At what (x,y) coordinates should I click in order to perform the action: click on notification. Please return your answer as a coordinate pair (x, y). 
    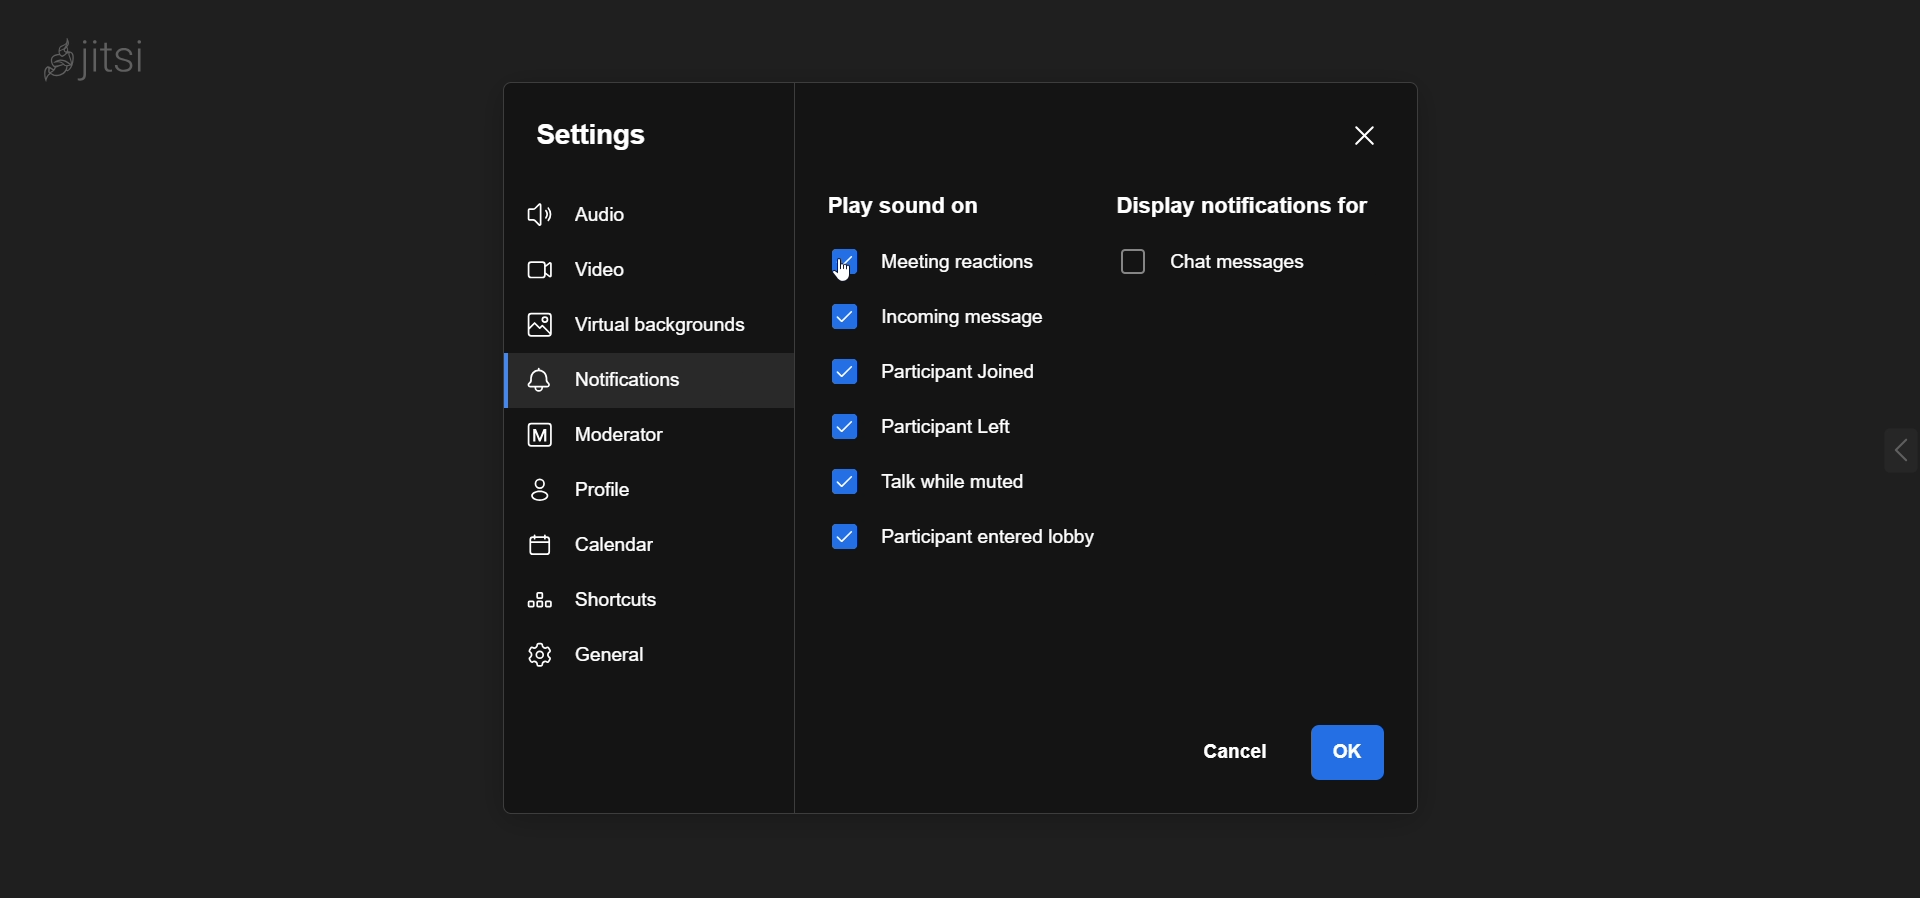
    Looking at the image, I should click on (605, 377).